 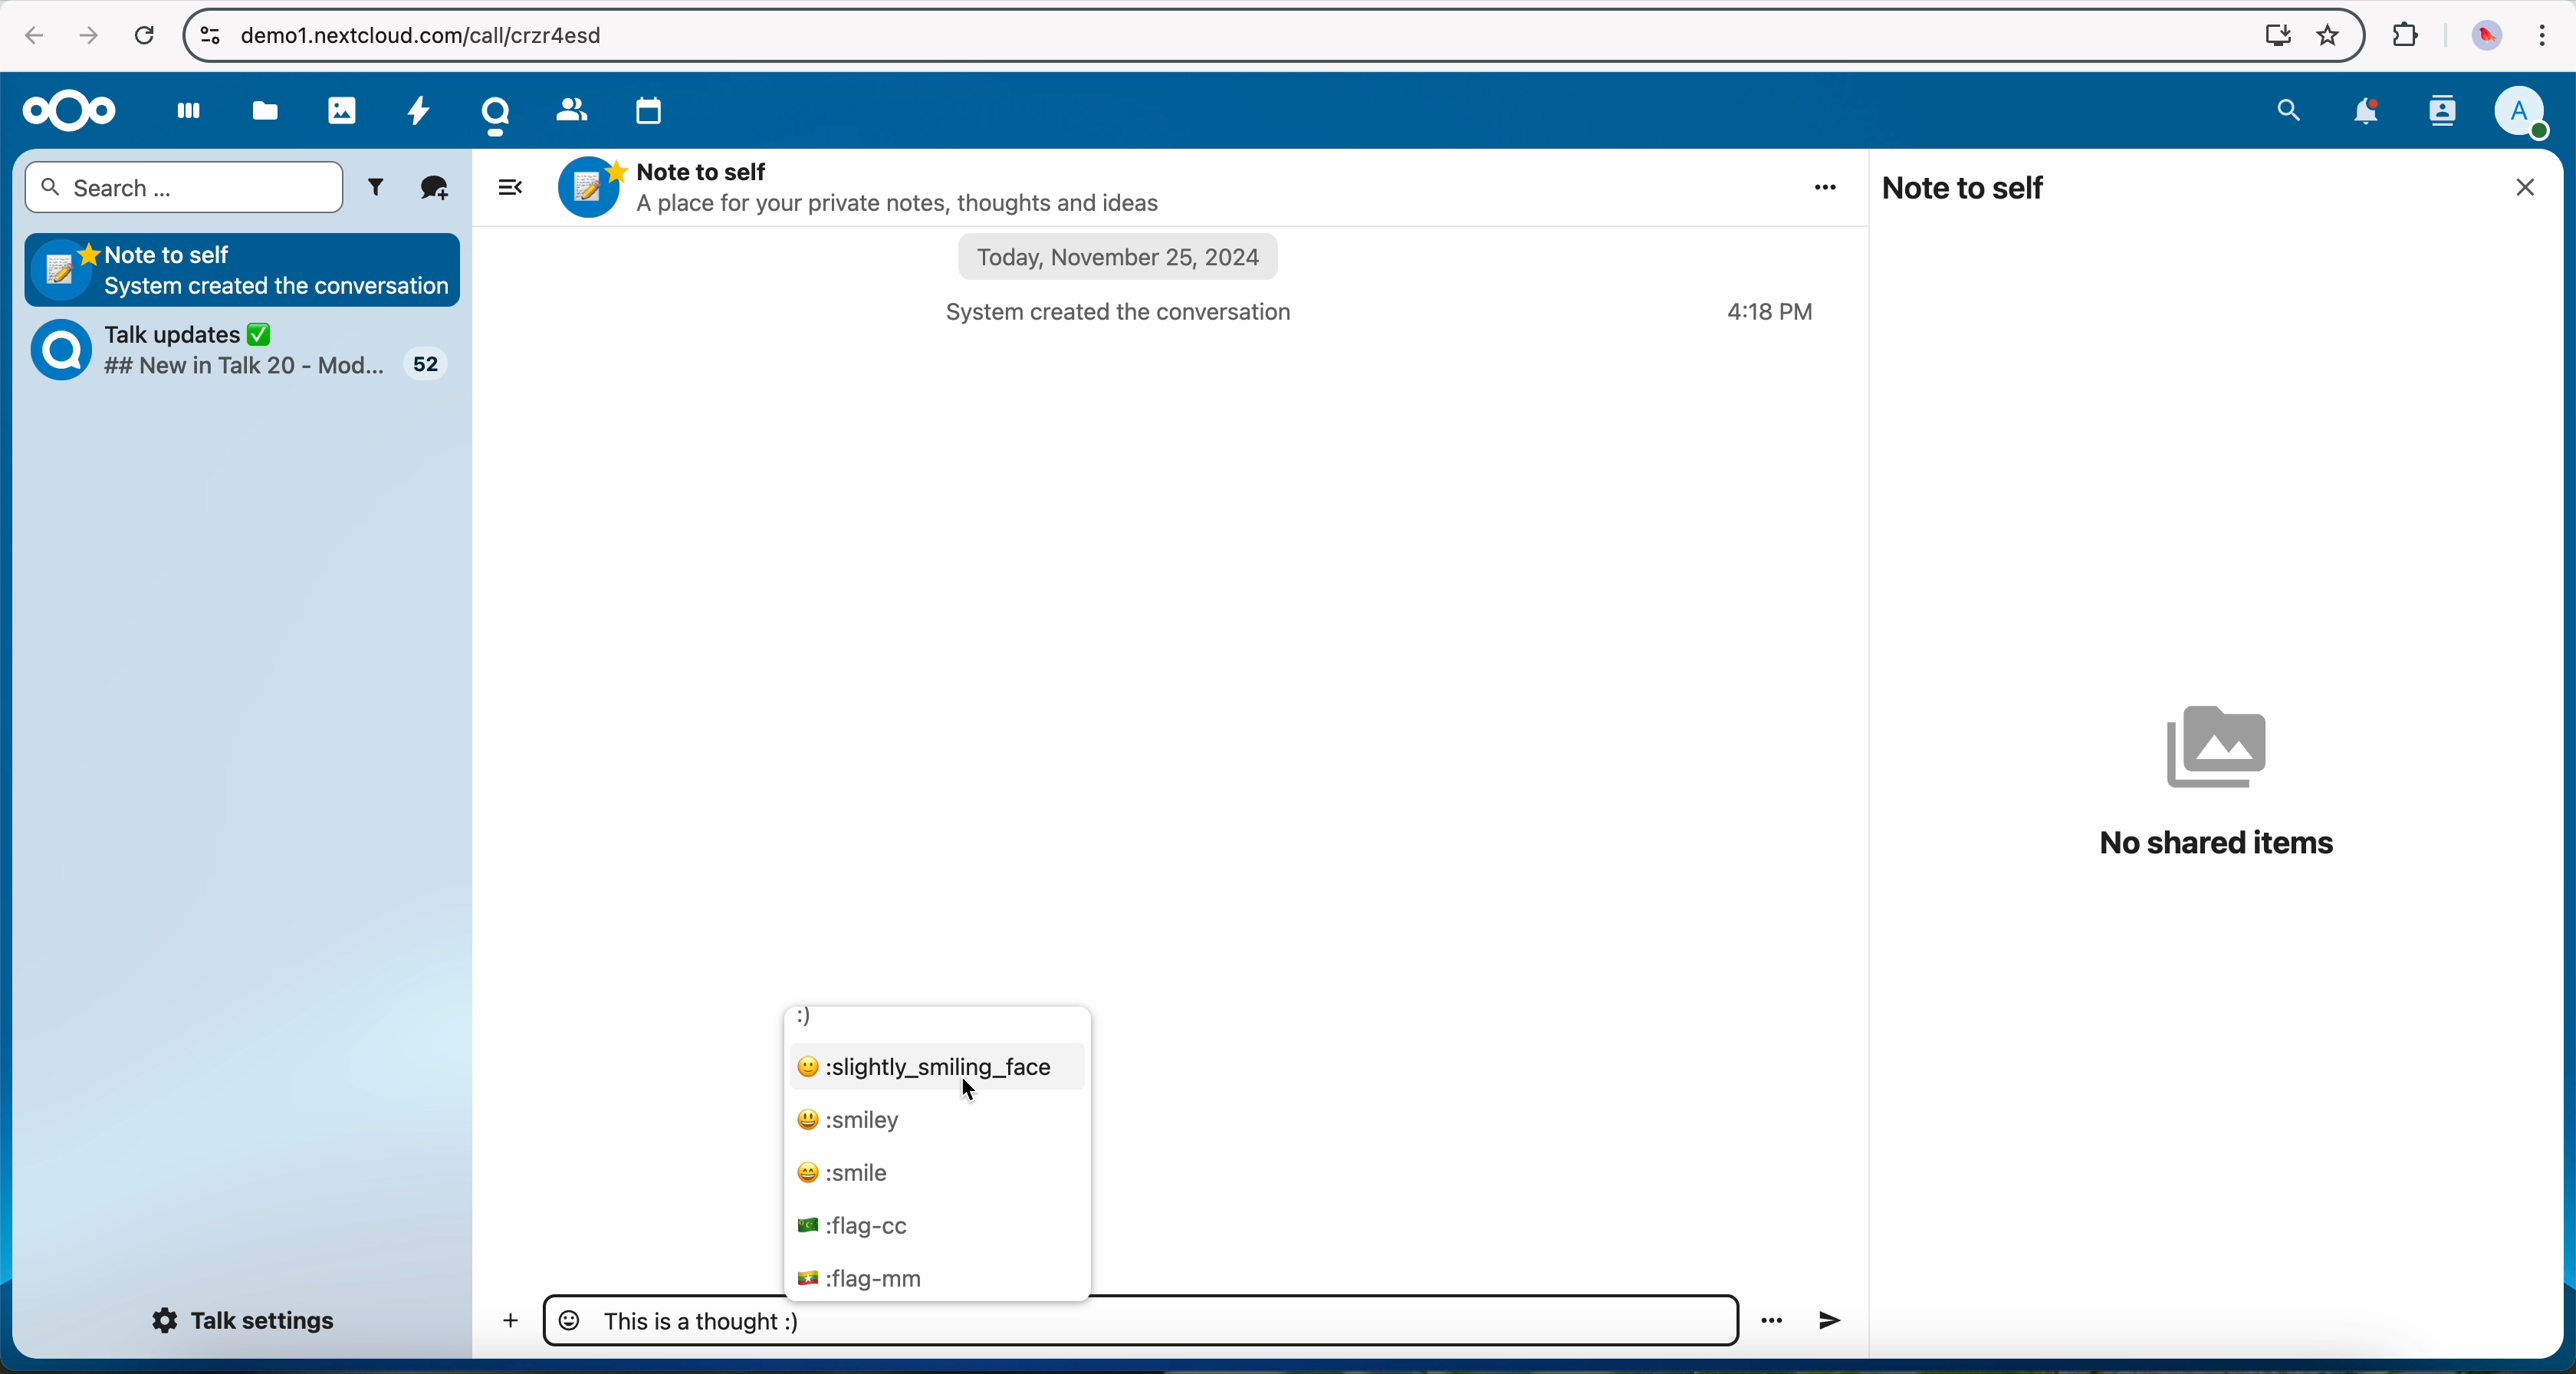 I want to click on Note to self, so click(x=245, y=267).